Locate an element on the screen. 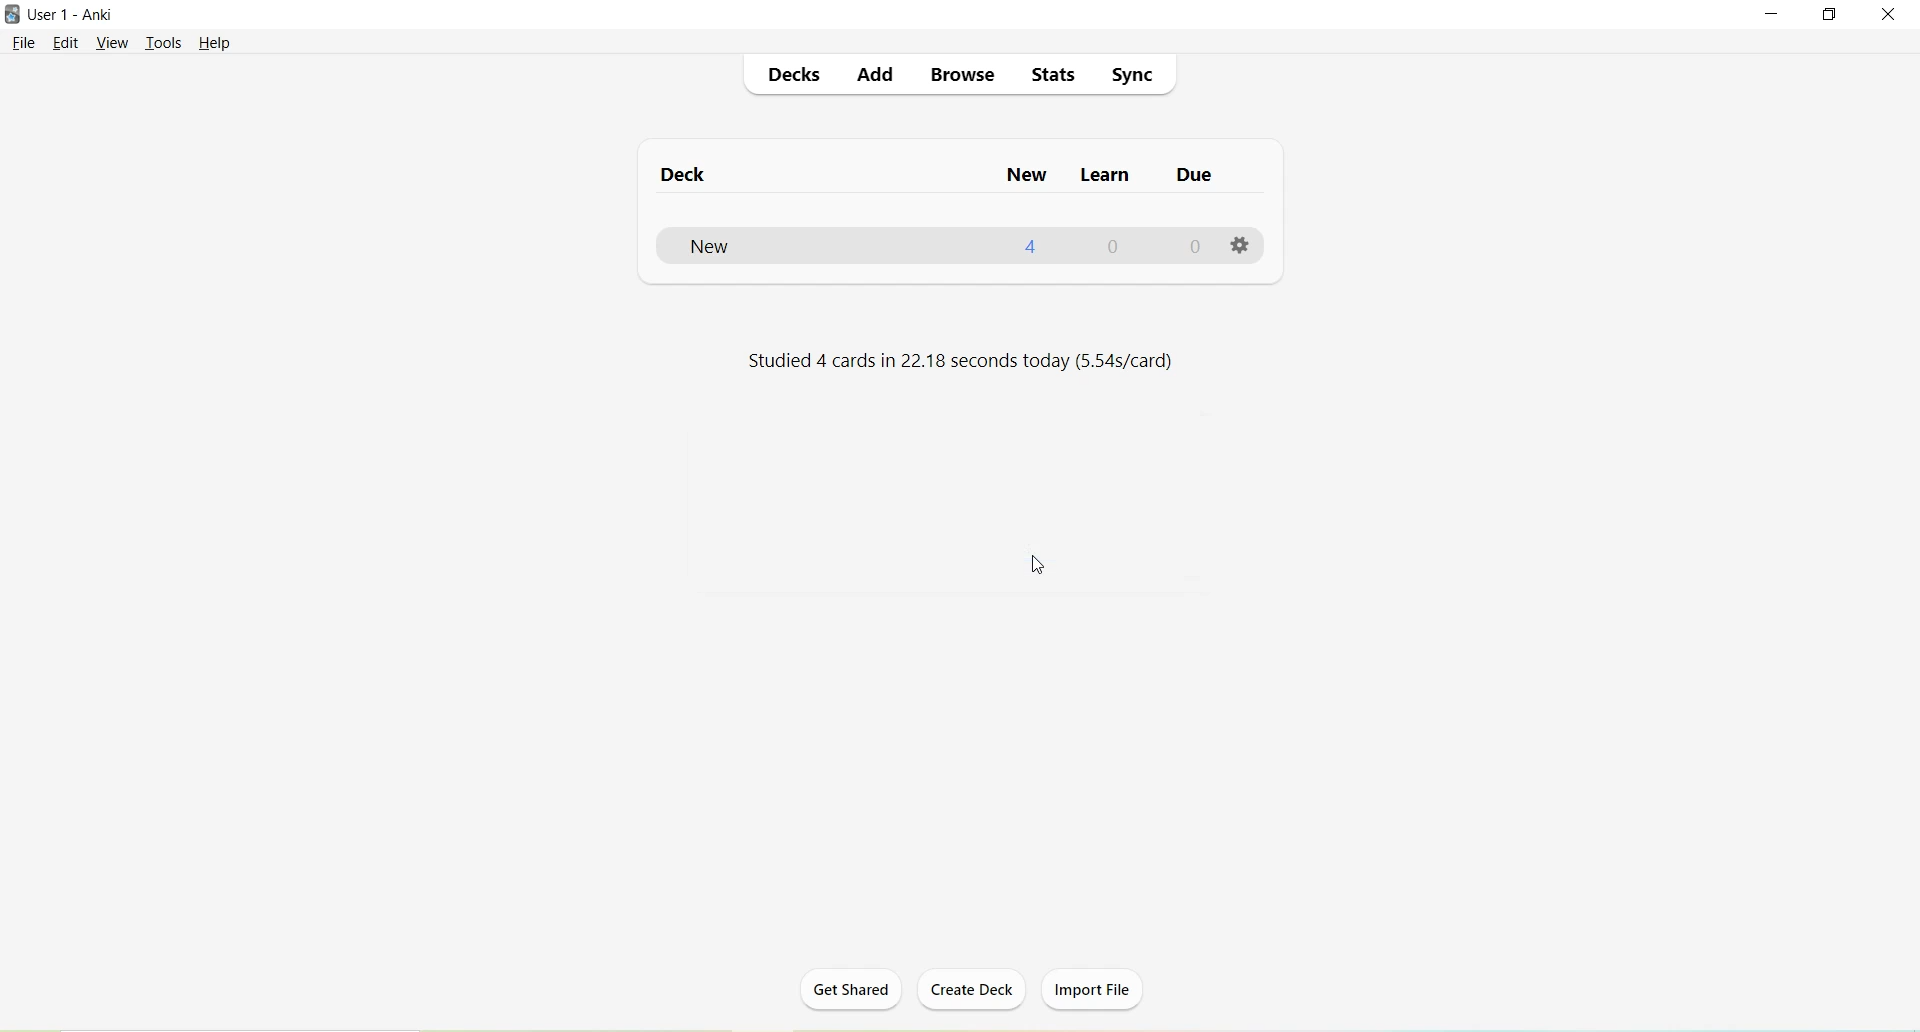 The width and height of the screenshot is (1920, 1032). Minimize is located at coordinates (1775, 15).